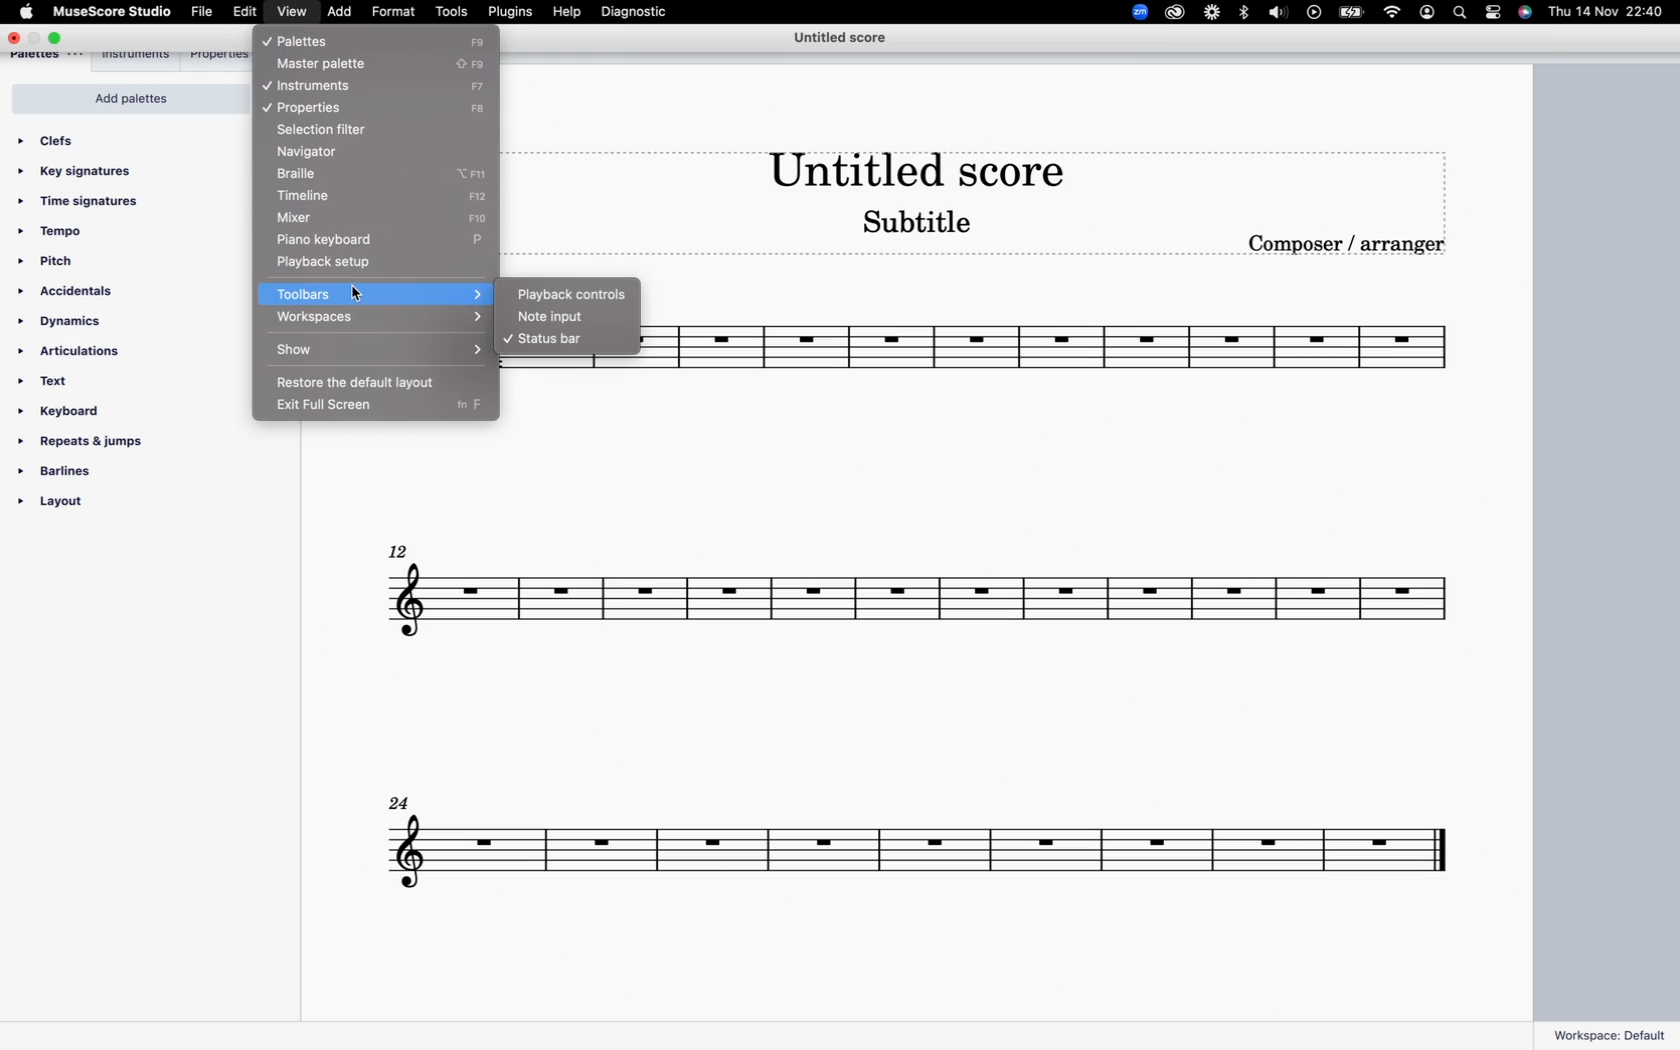 The width and height of the screenshot is (1680, 1050). What do you see at coordinates (839, 40) in the screenshot?
I see `score title` at bounding box center [839, 40].